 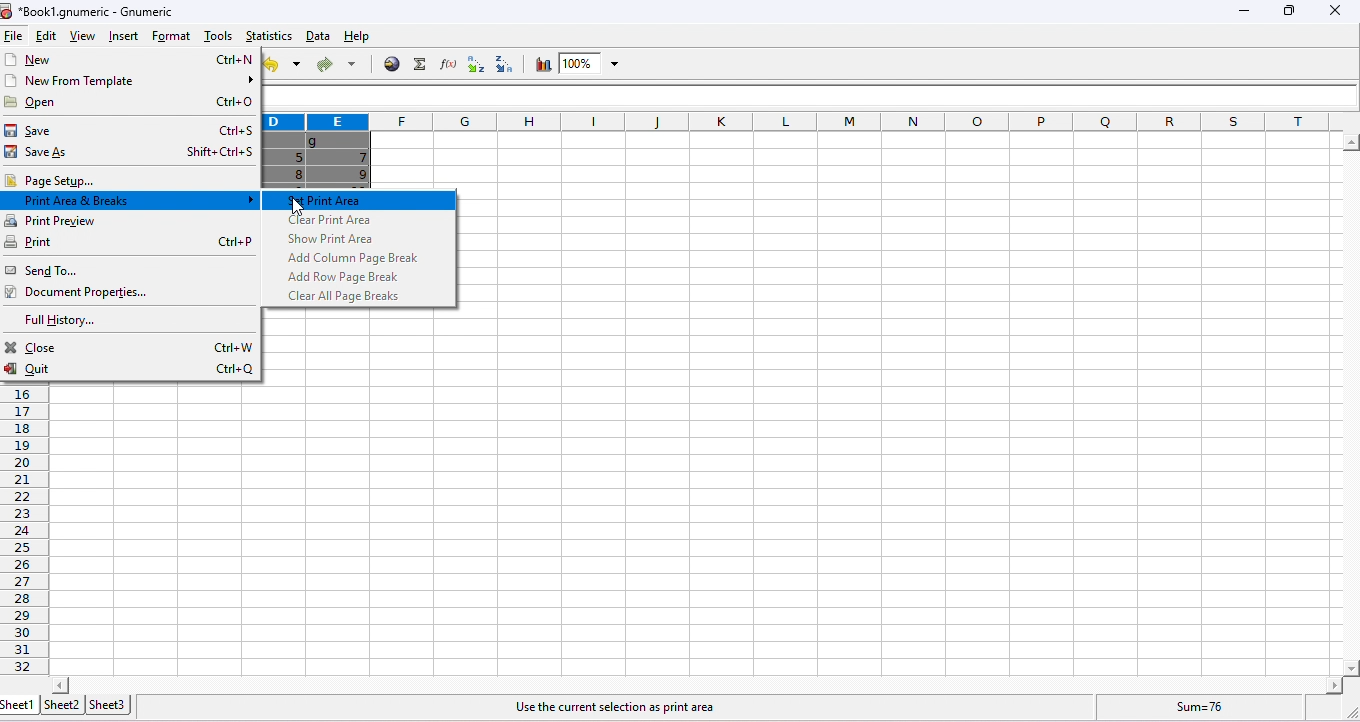 I want to click on horizontal scrollbar, so click(x=1350, y=406).